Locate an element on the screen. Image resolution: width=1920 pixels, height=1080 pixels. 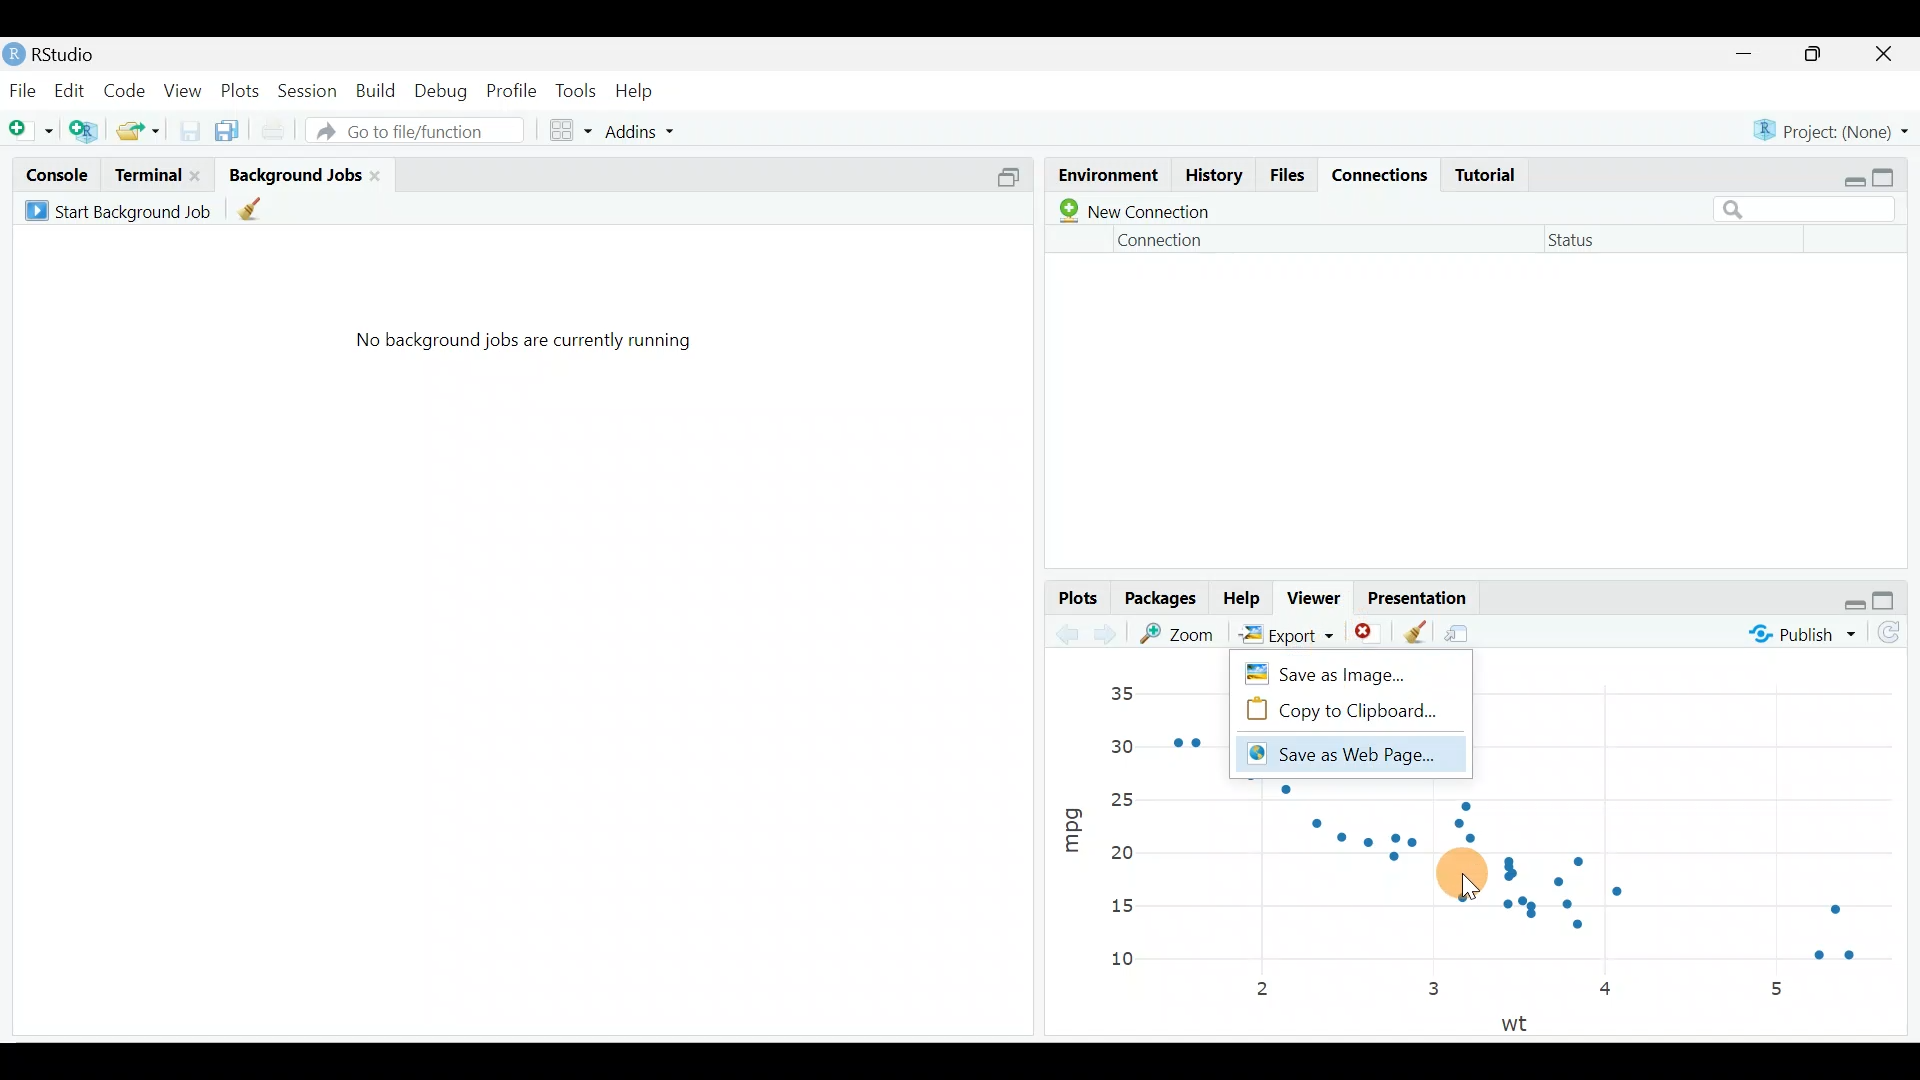
Export is located at coordinates (1283, 633).